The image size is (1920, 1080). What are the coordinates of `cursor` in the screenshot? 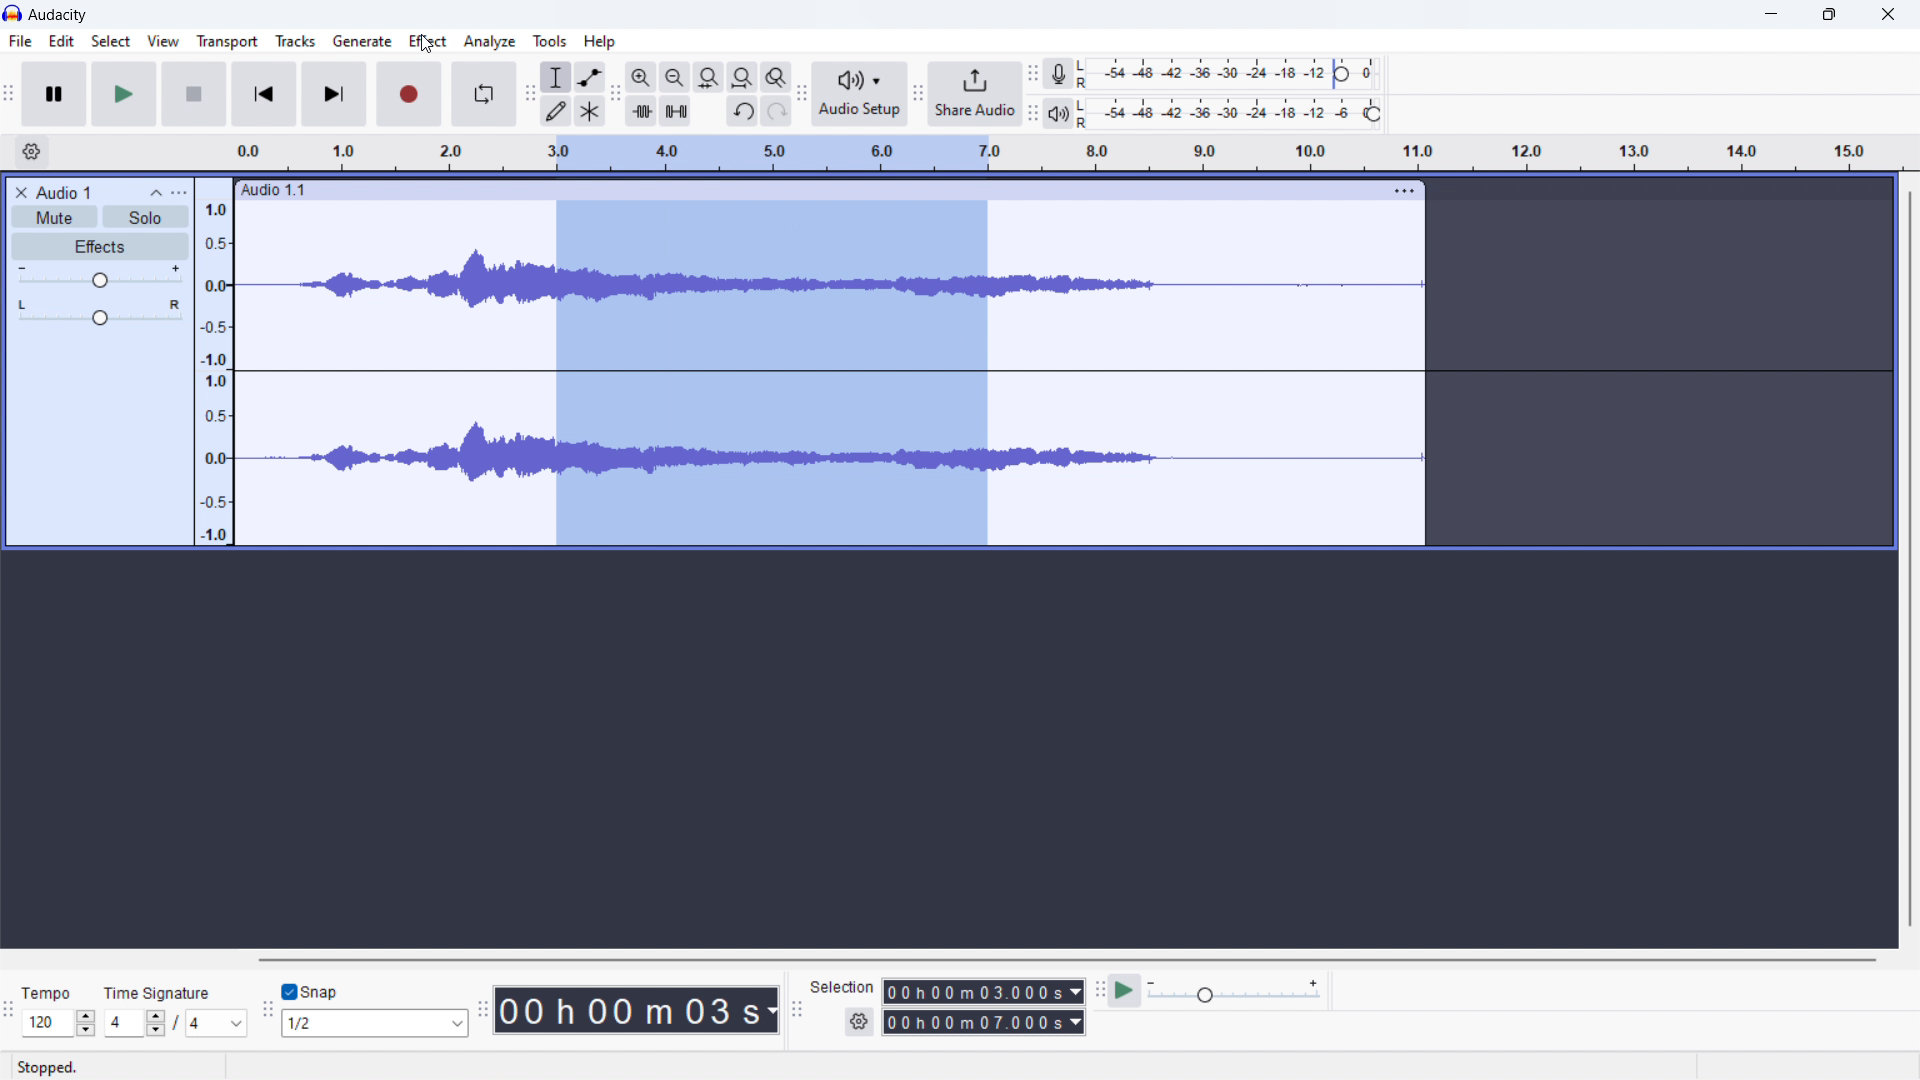 It's located at (426, 44).